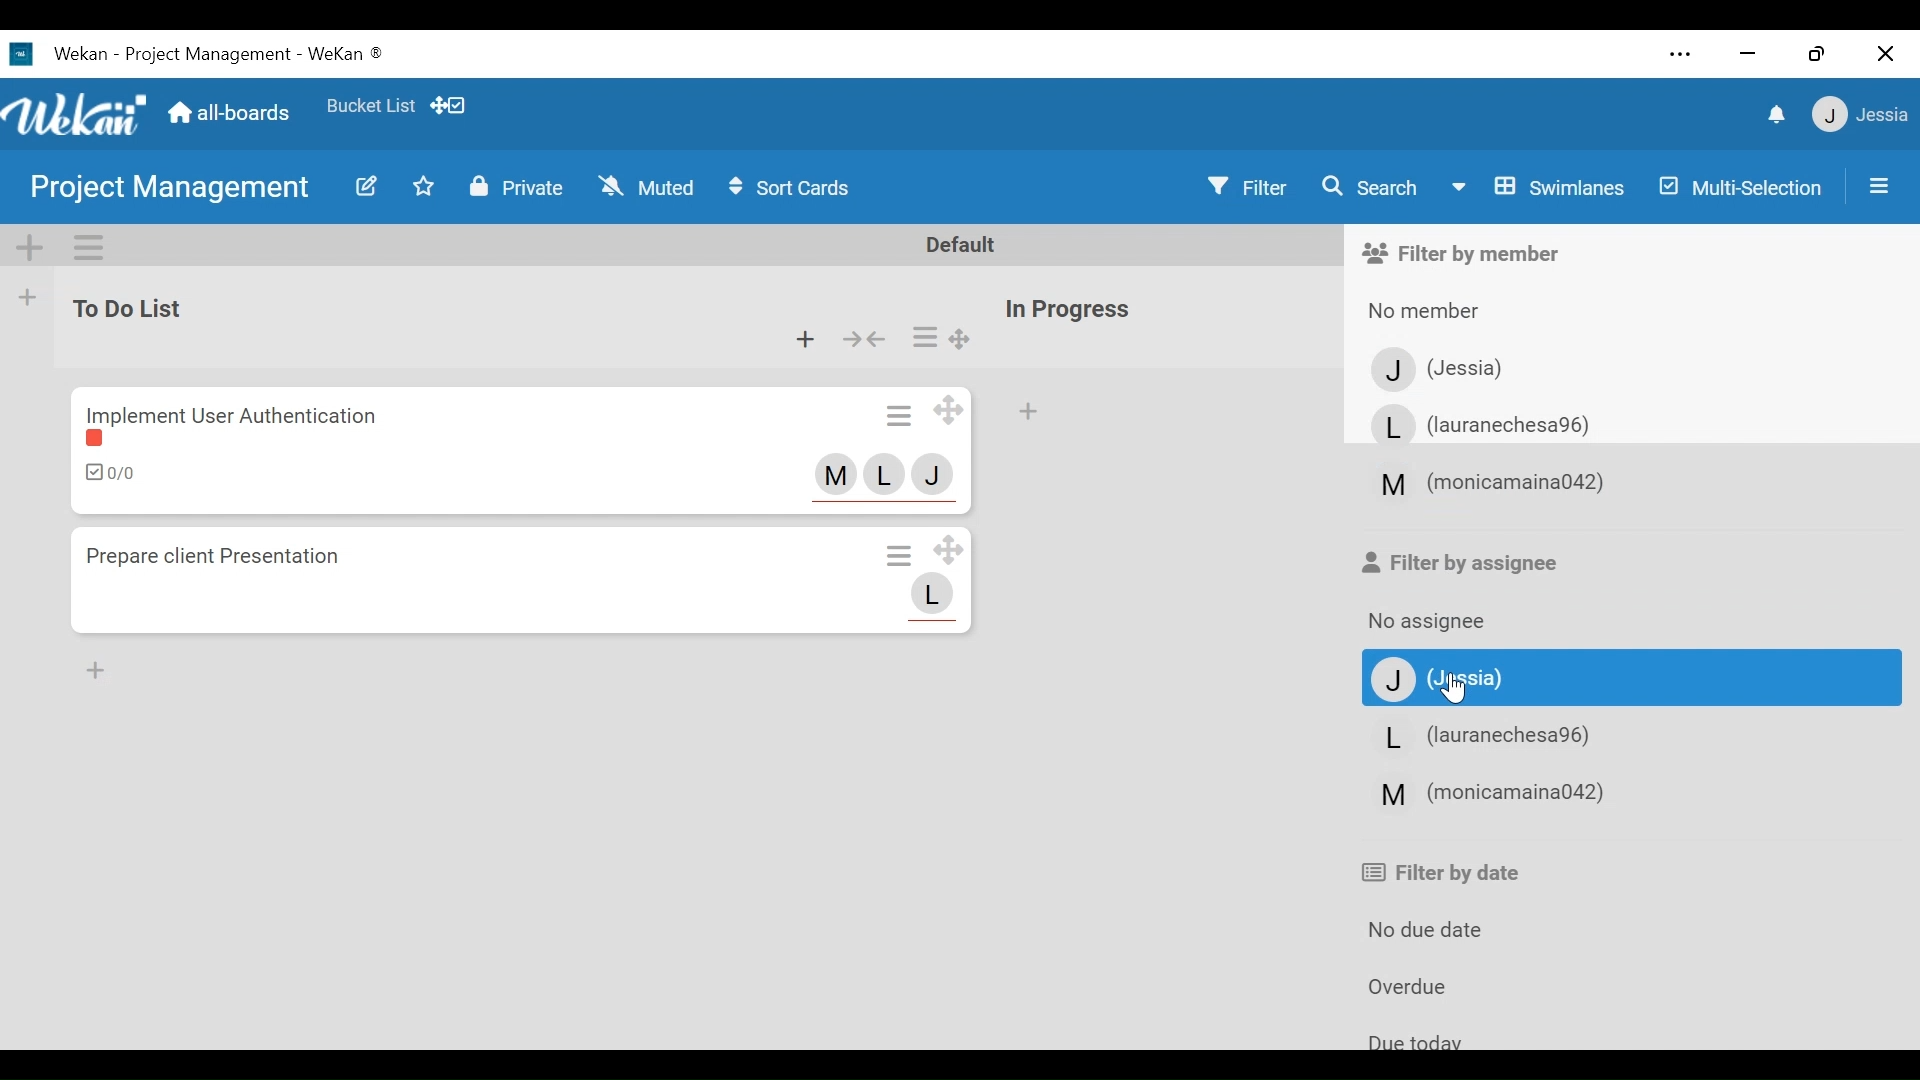 The width and height of the screenshot is (1920, 1080). Describe the element at coordinates (19, 53) in the screenshot. I see `wekan icon` at that location.